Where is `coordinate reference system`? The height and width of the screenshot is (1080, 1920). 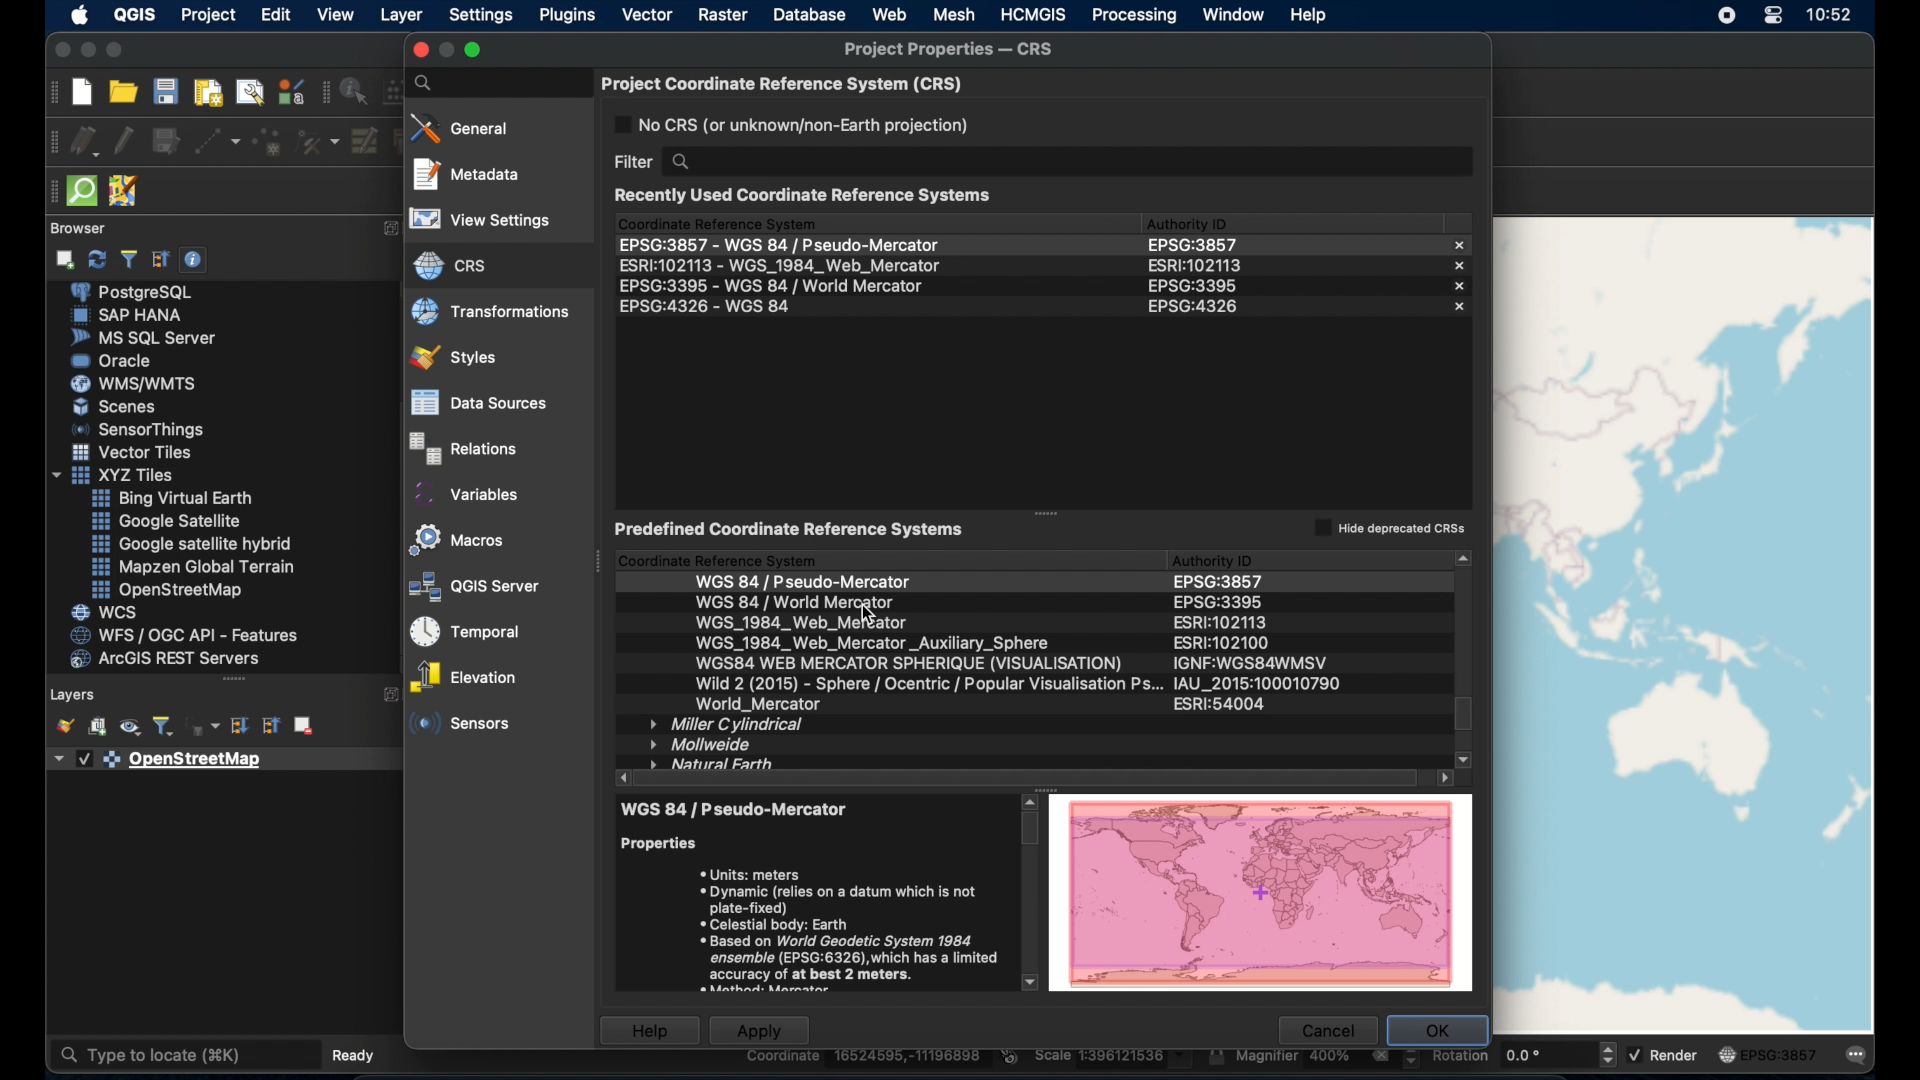
coordinate reference system is located at coordinates (719, 557).